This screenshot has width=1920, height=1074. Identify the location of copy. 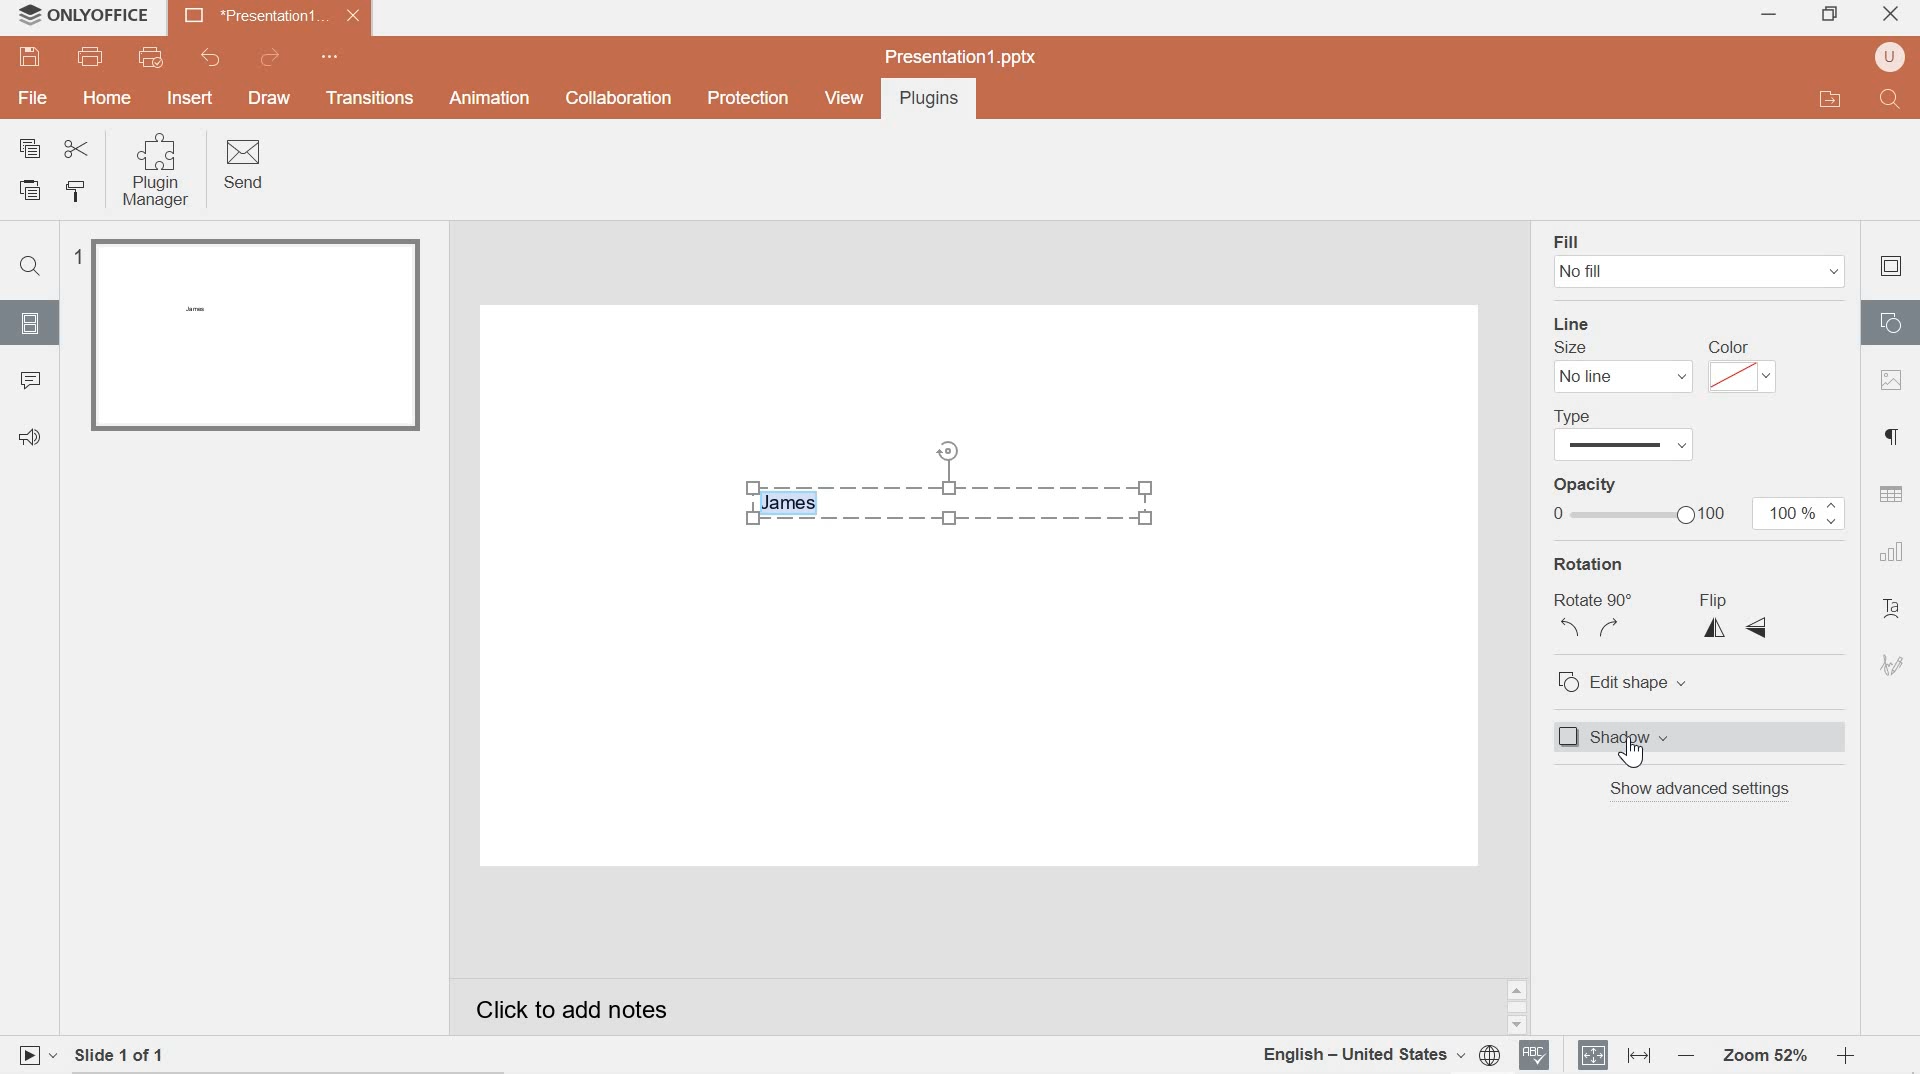
(30, 148).